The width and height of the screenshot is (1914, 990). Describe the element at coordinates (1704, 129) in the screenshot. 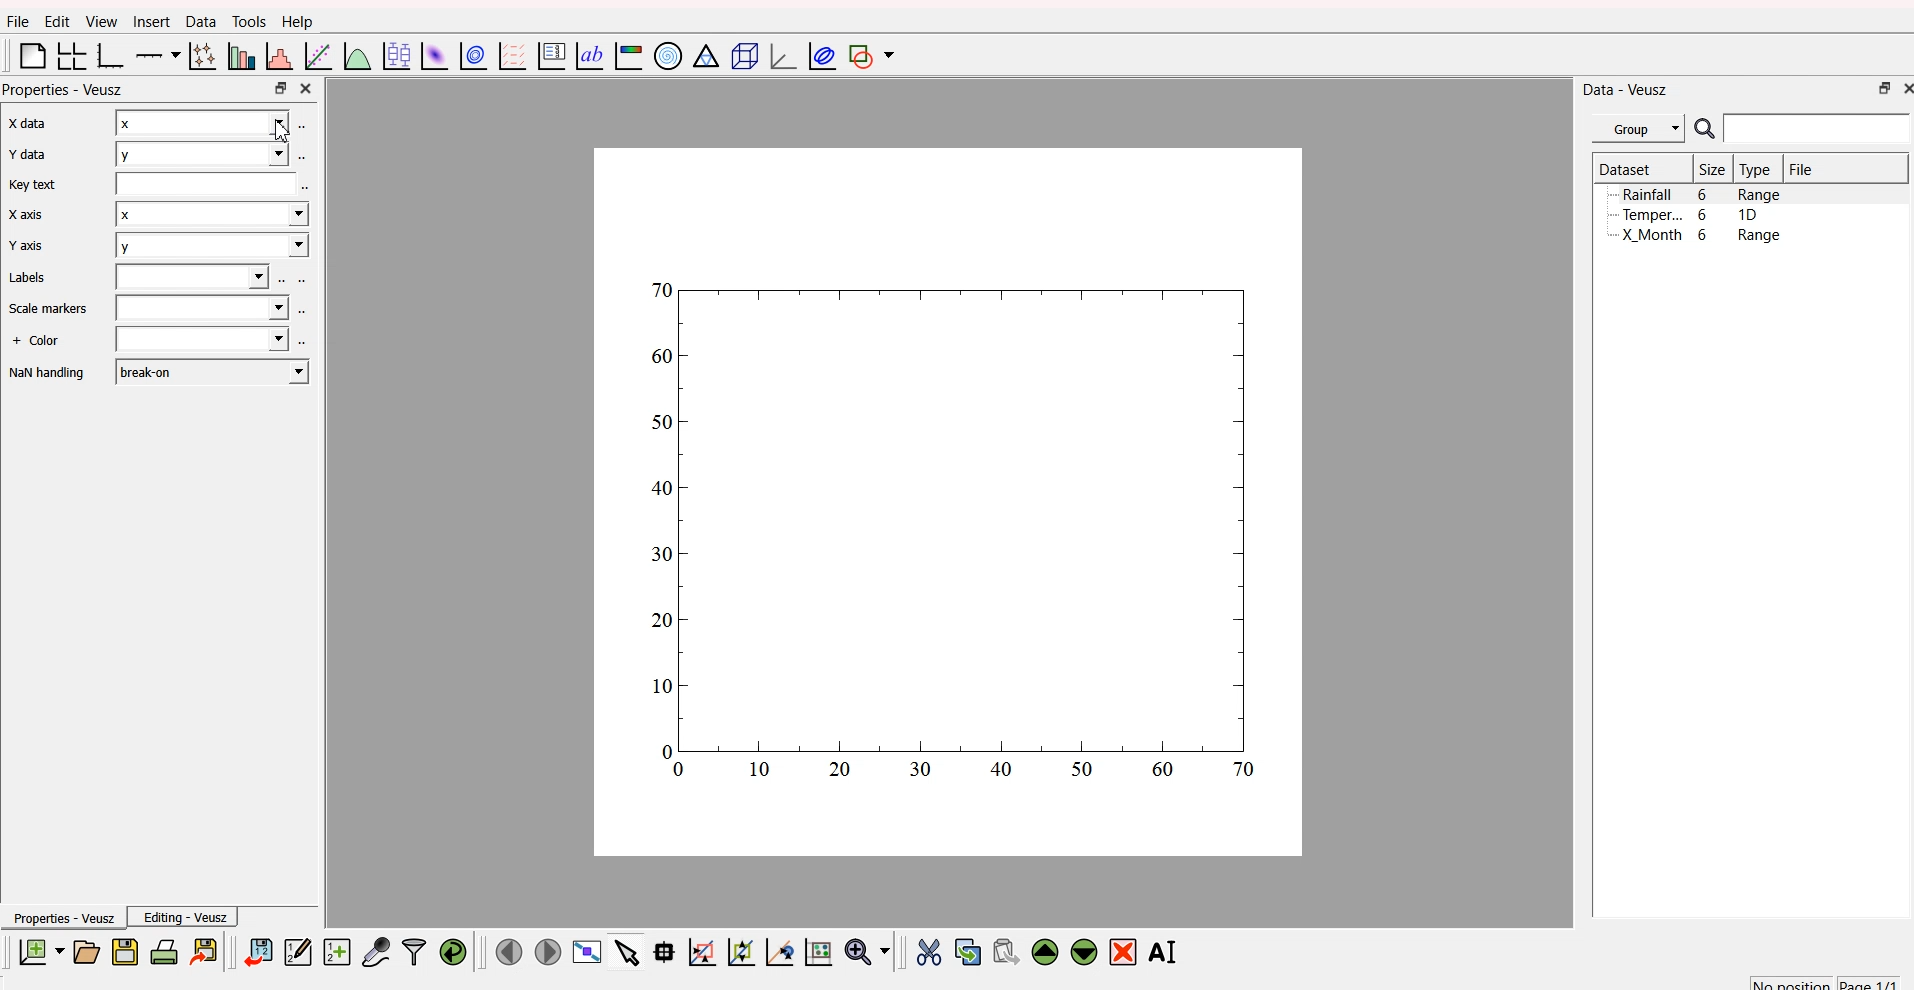

I see `search icon` at that location.